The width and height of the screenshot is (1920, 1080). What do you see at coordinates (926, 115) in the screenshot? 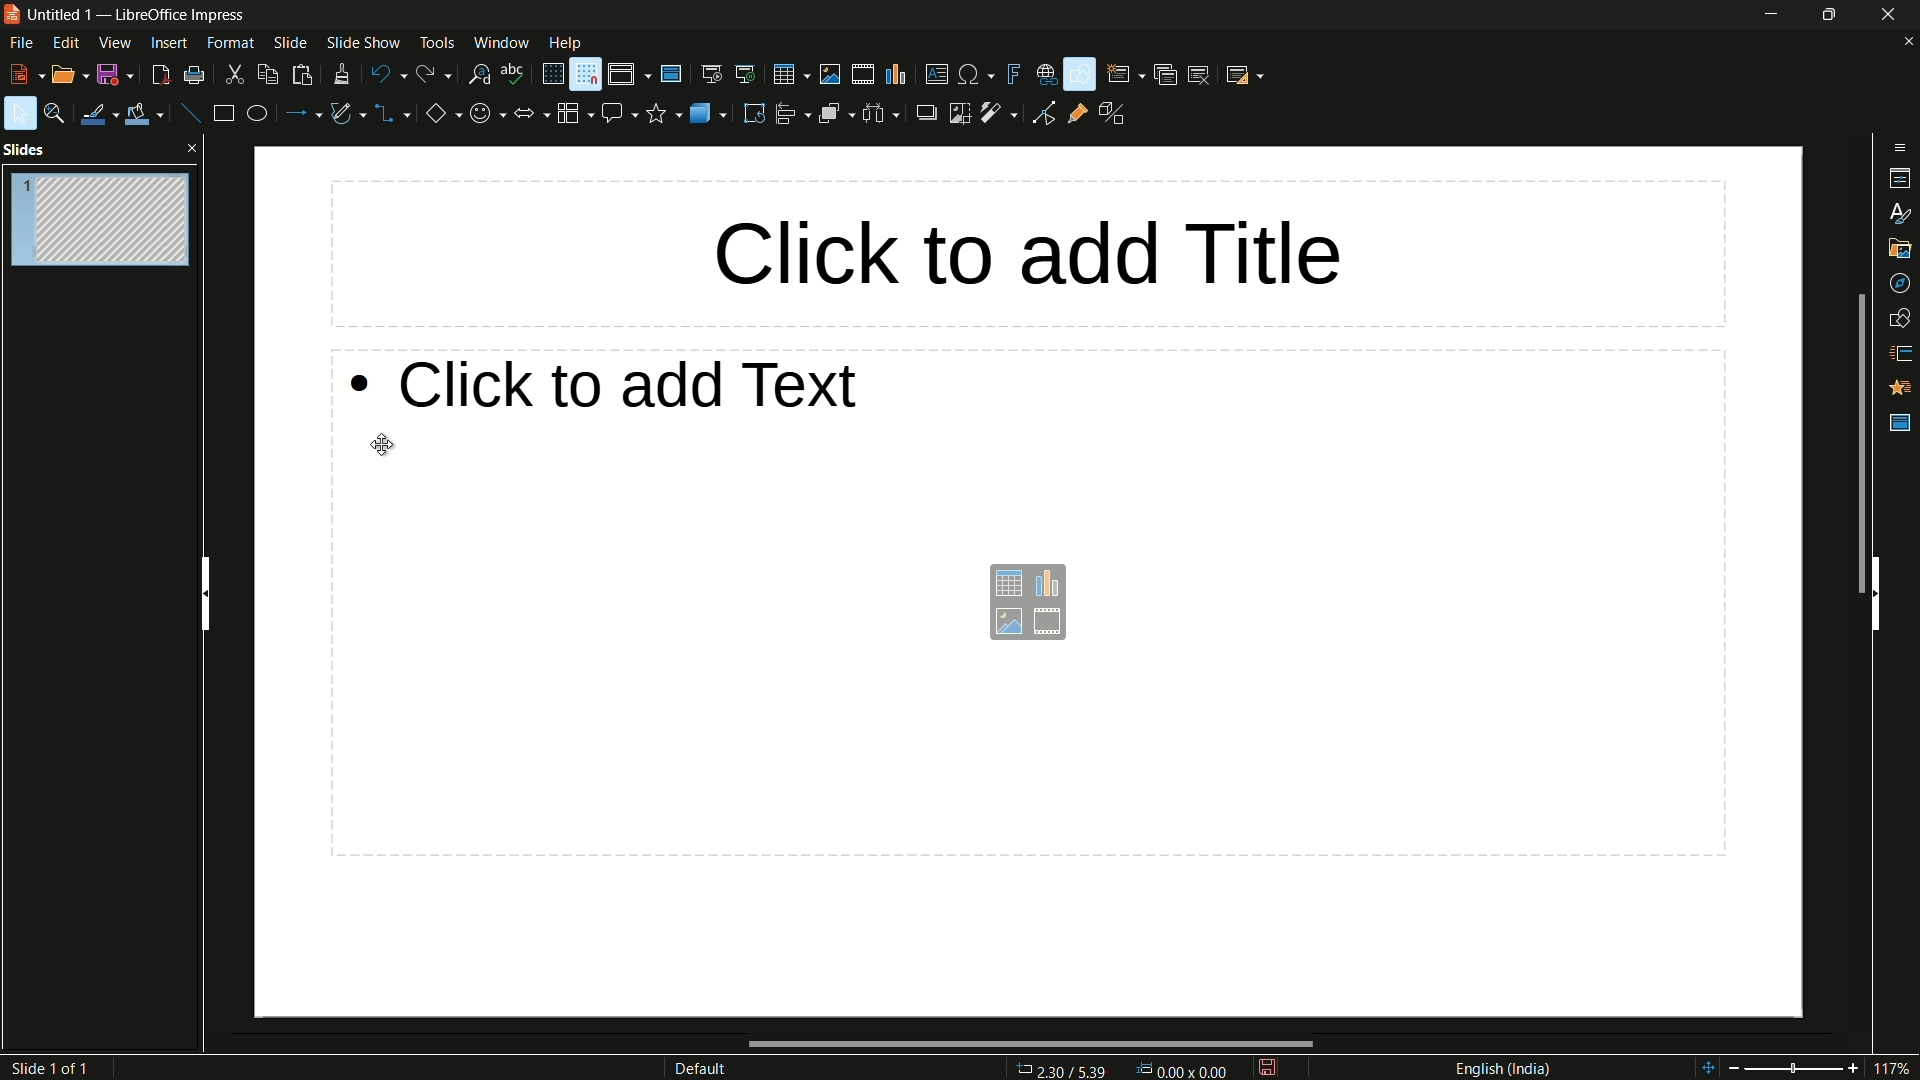
I see `shadow` at bounding box center [926, 115].